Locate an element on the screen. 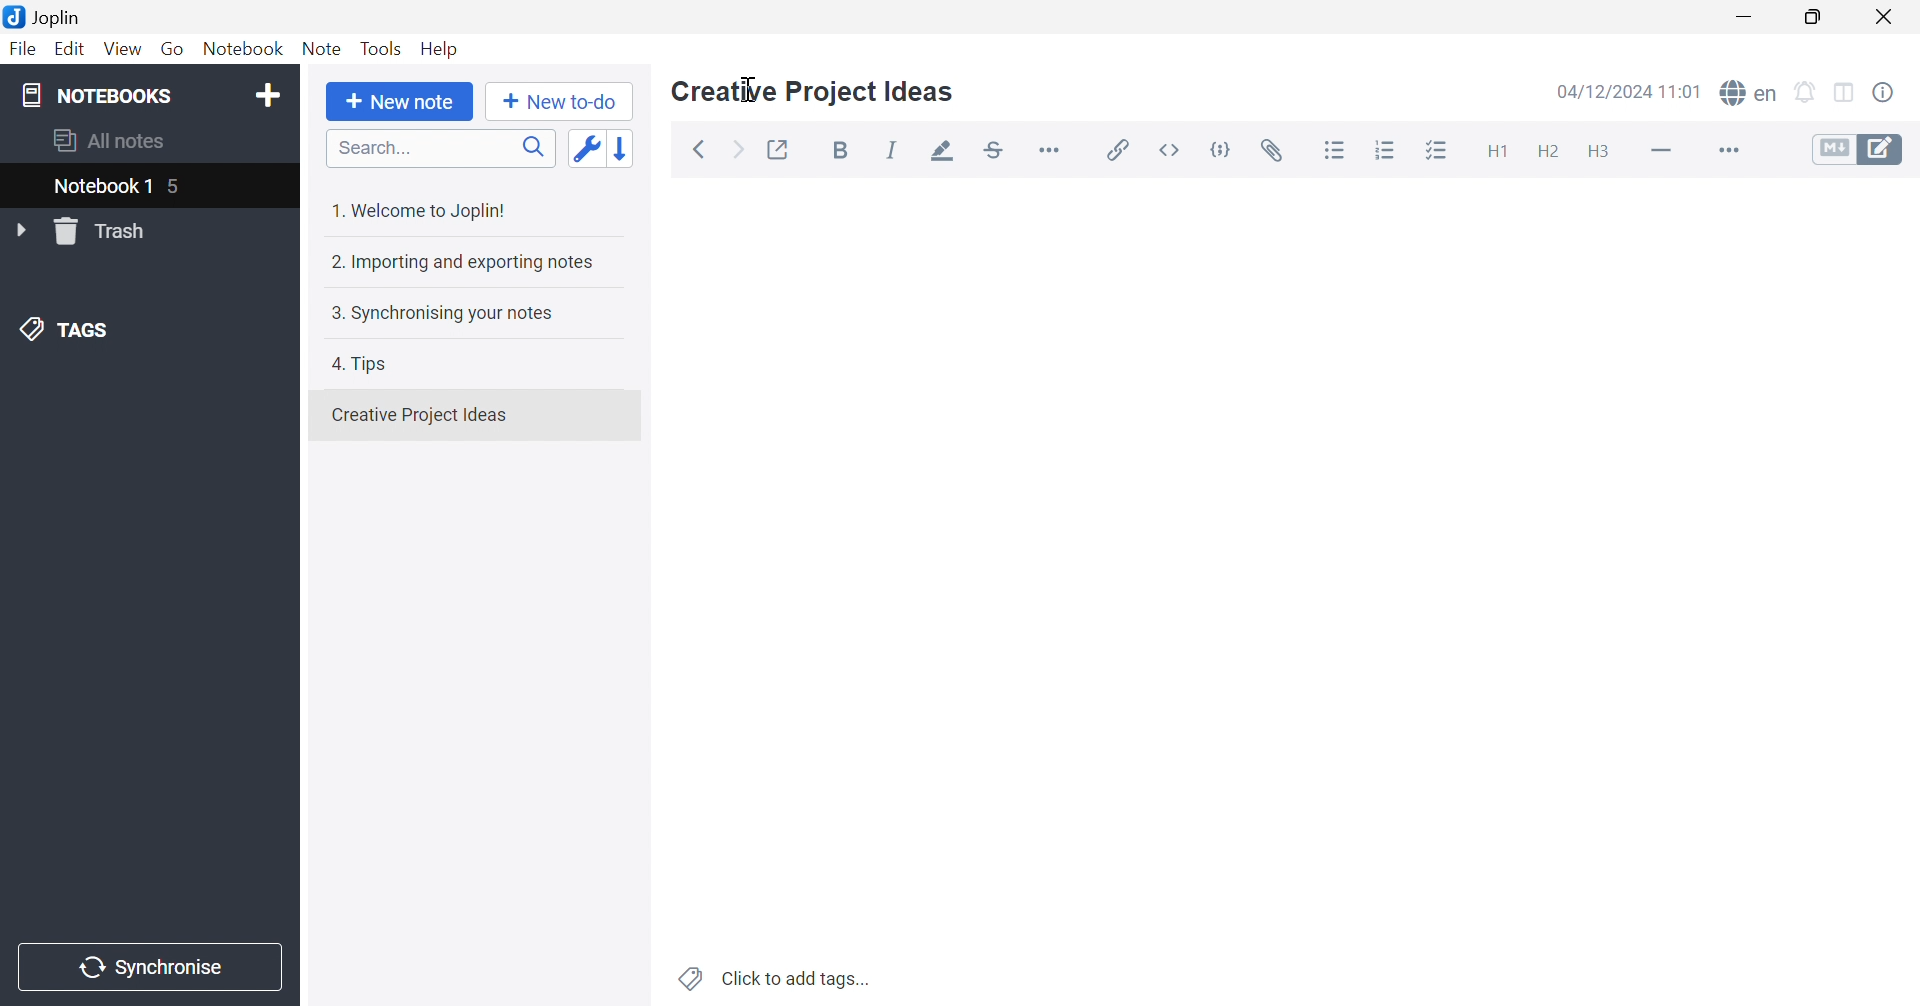 This screenshot has height=1006, width=1920. Drop Down is located at coordinates (25, 231).